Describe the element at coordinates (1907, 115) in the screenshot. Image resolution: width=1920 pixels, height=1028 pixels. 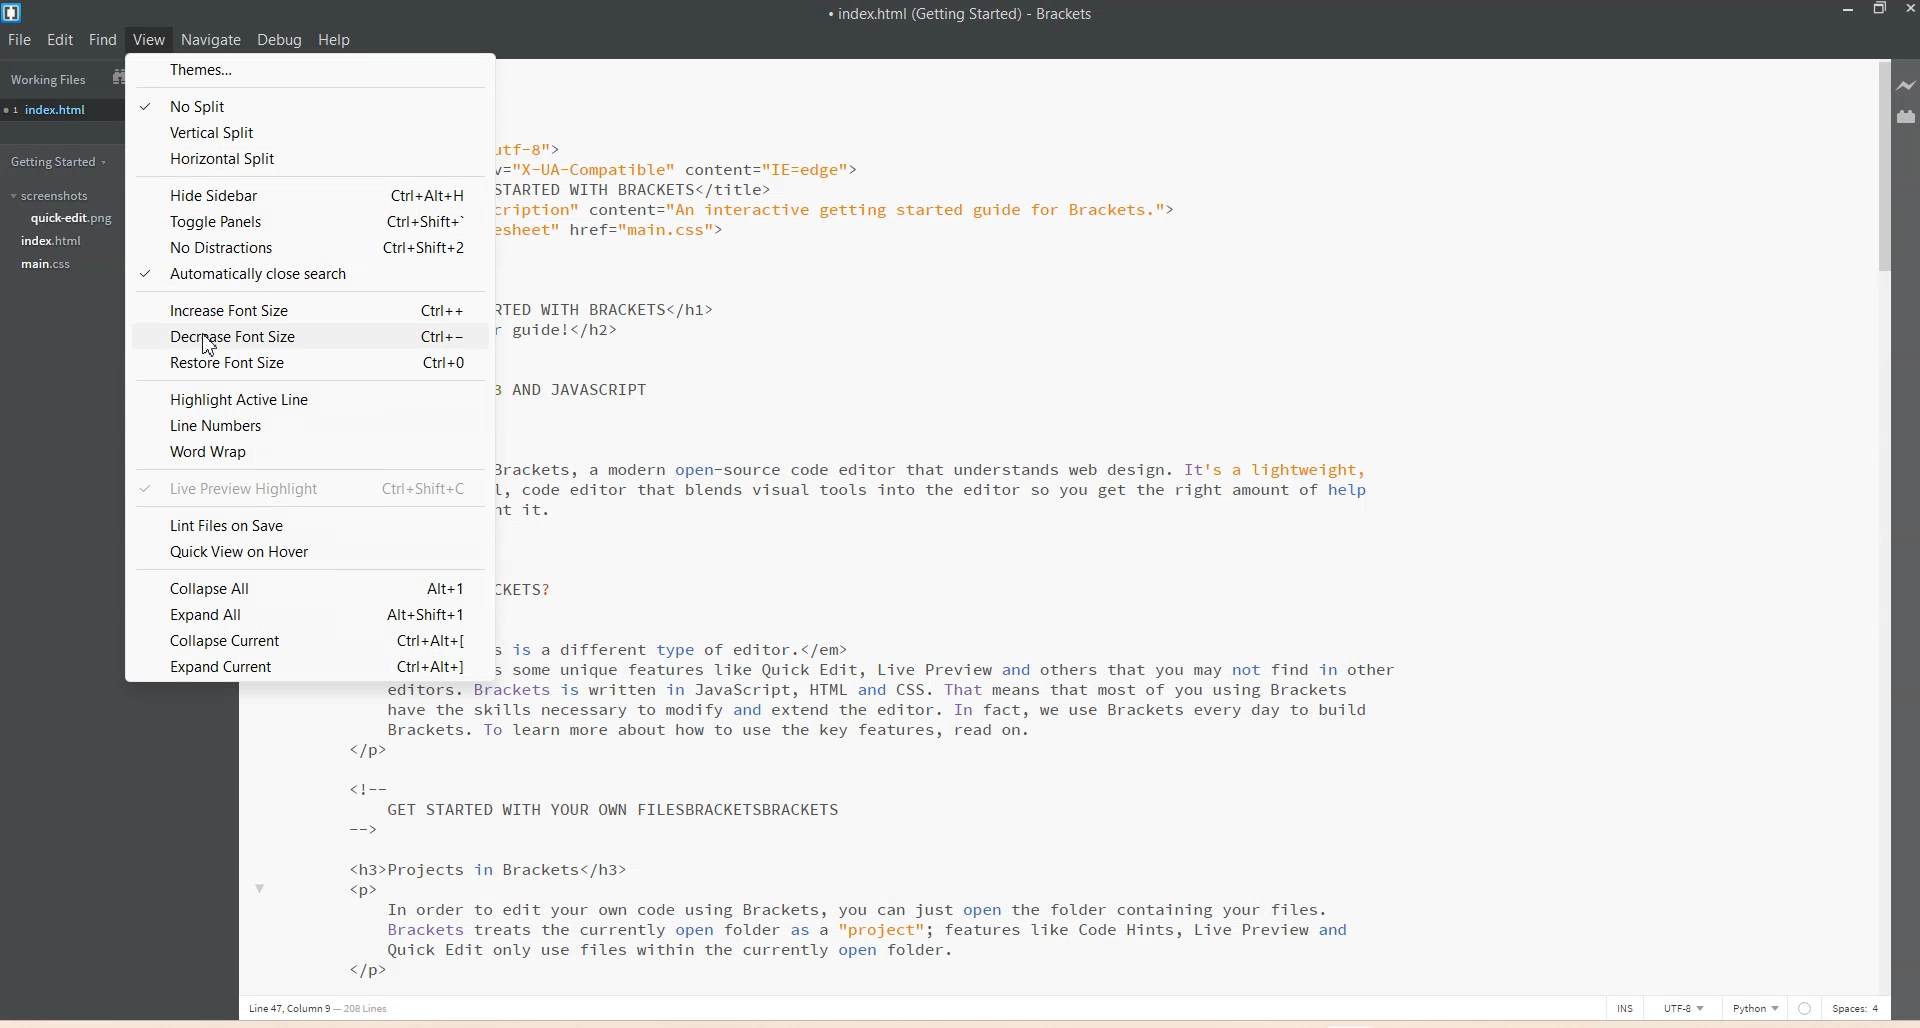
I see `Extensions Manager` at that location.